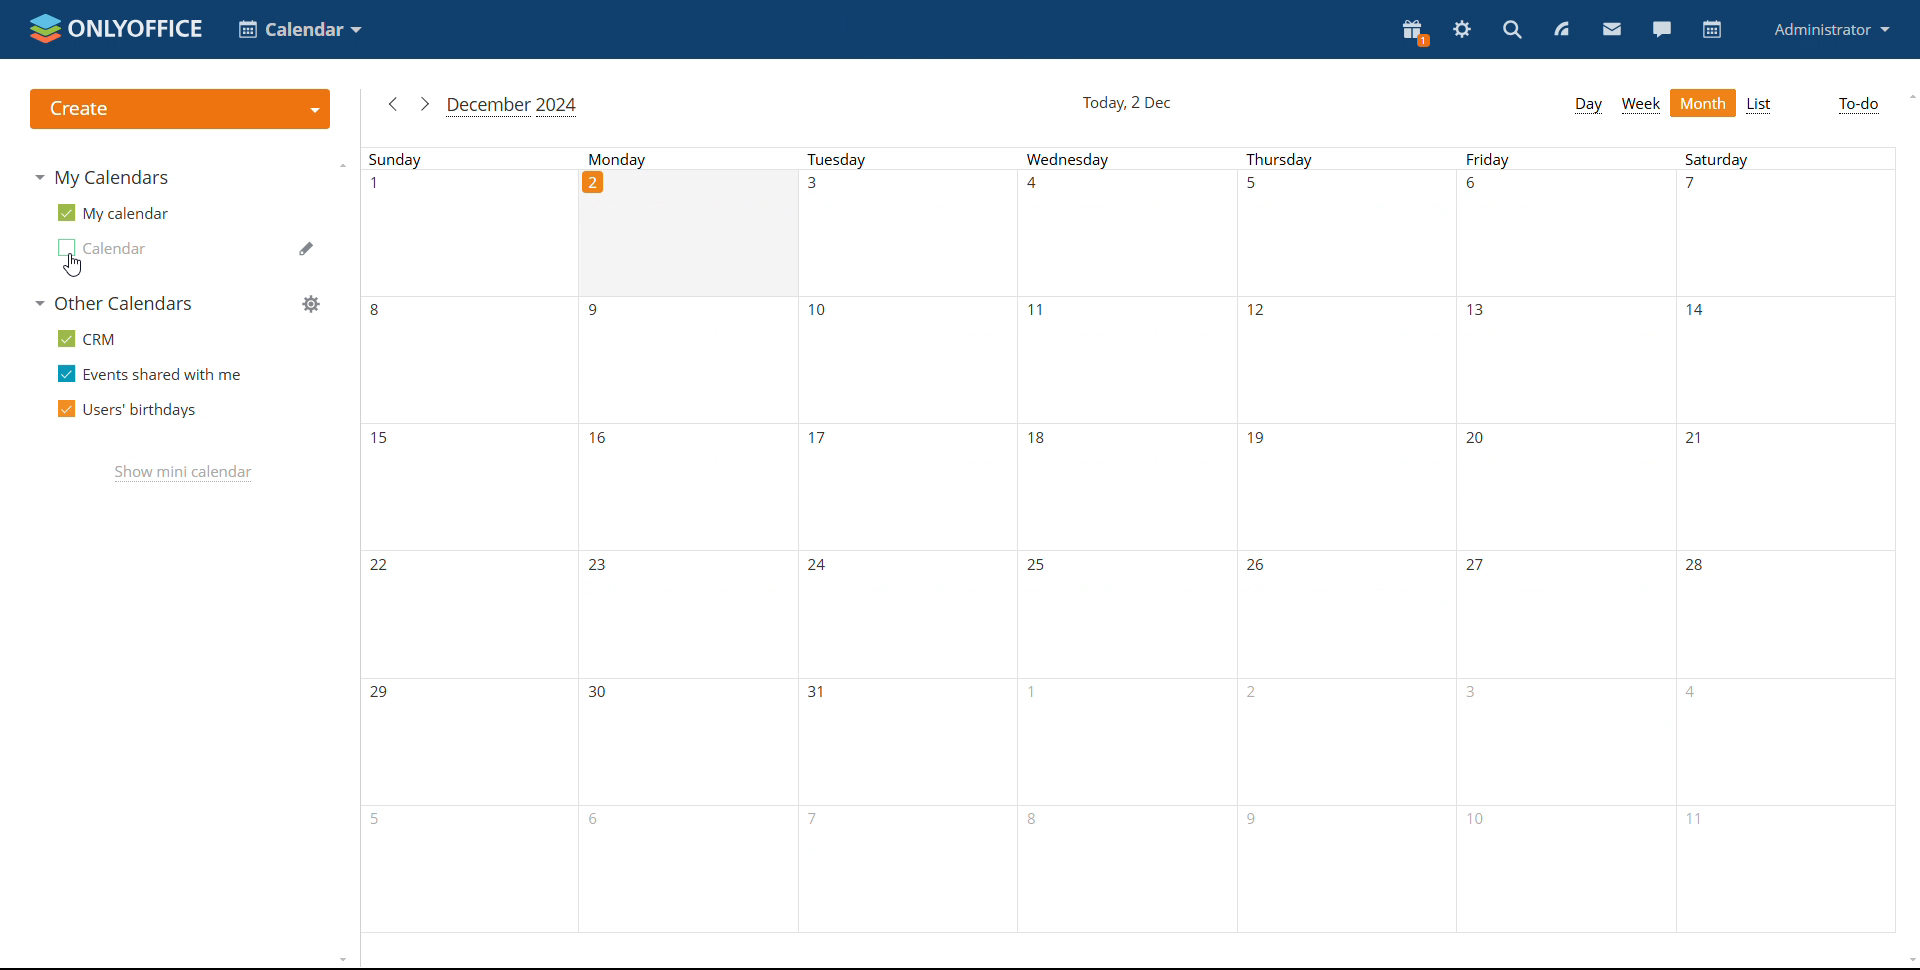  I want to click on tuesday, so click(912, 161).